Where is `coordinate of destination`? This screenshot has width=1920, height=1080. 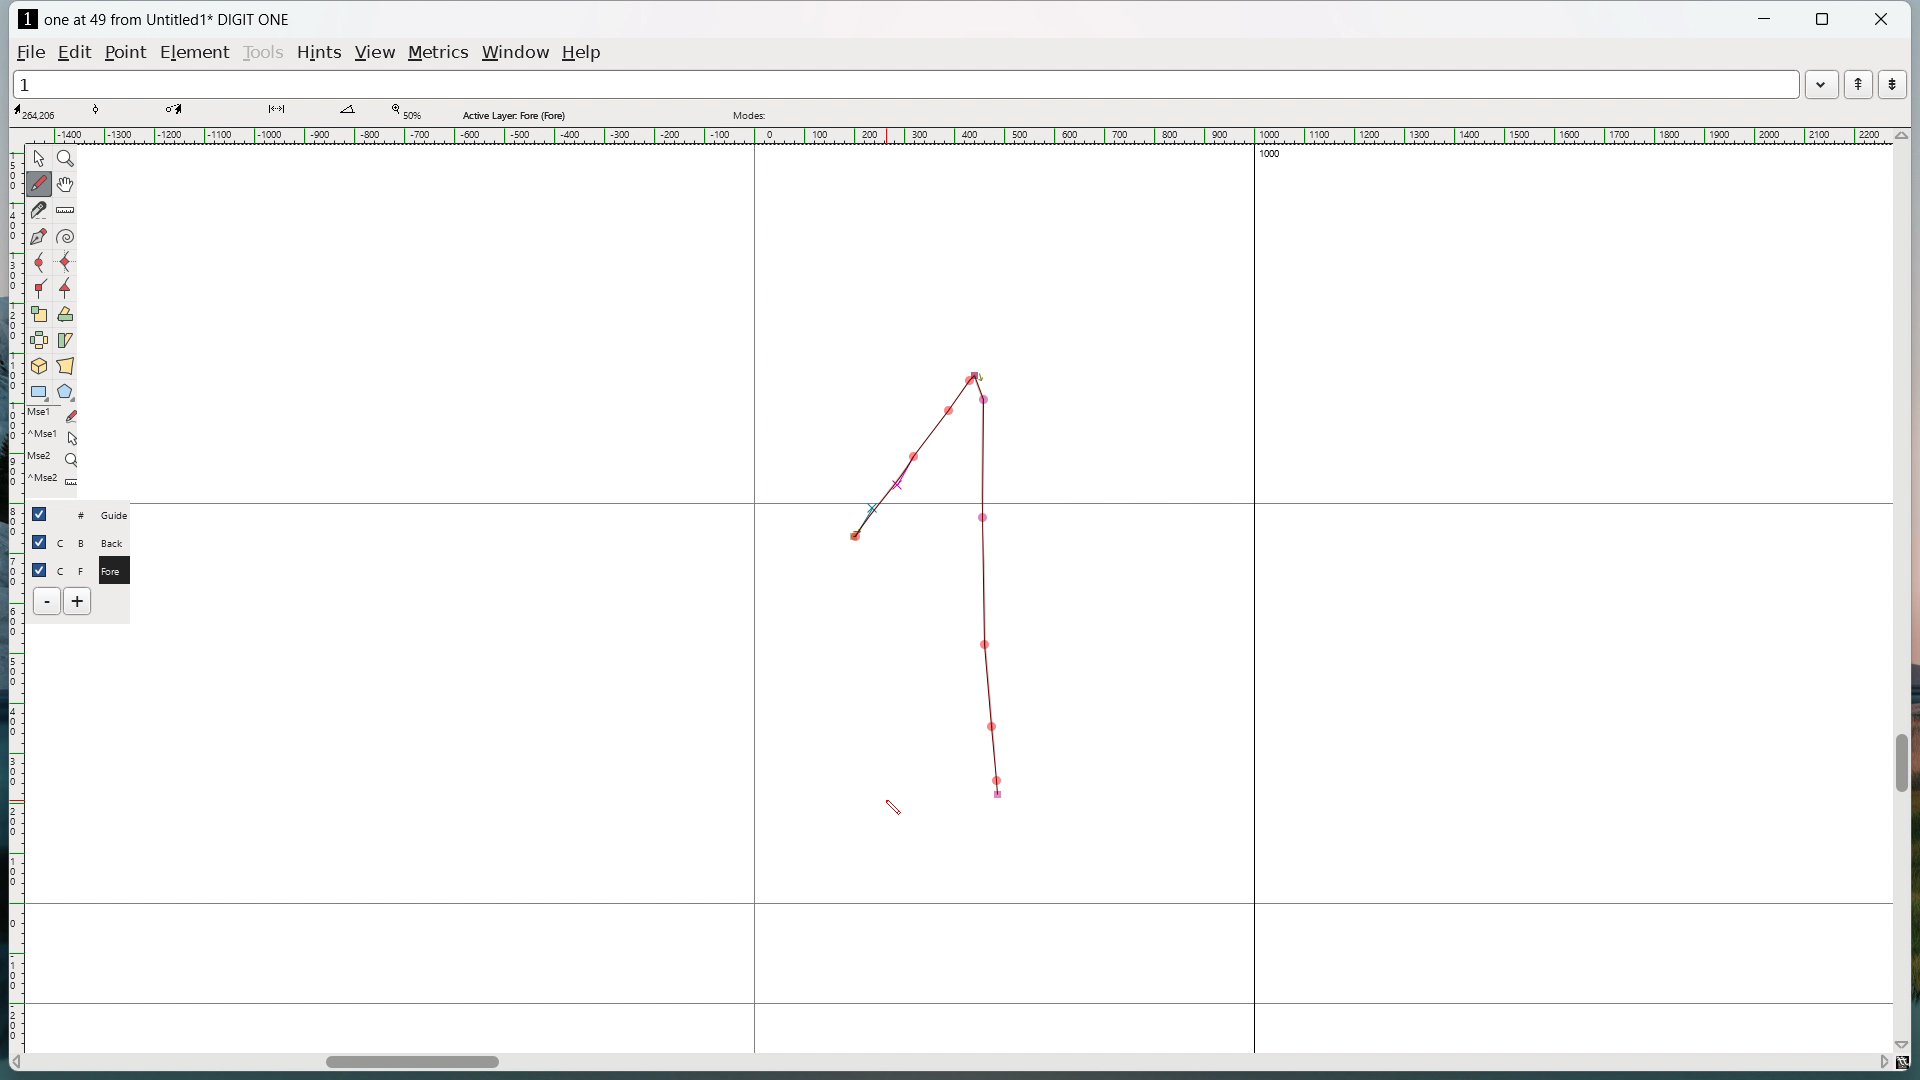 coordinate of destination is located at coordinates (193, 112).